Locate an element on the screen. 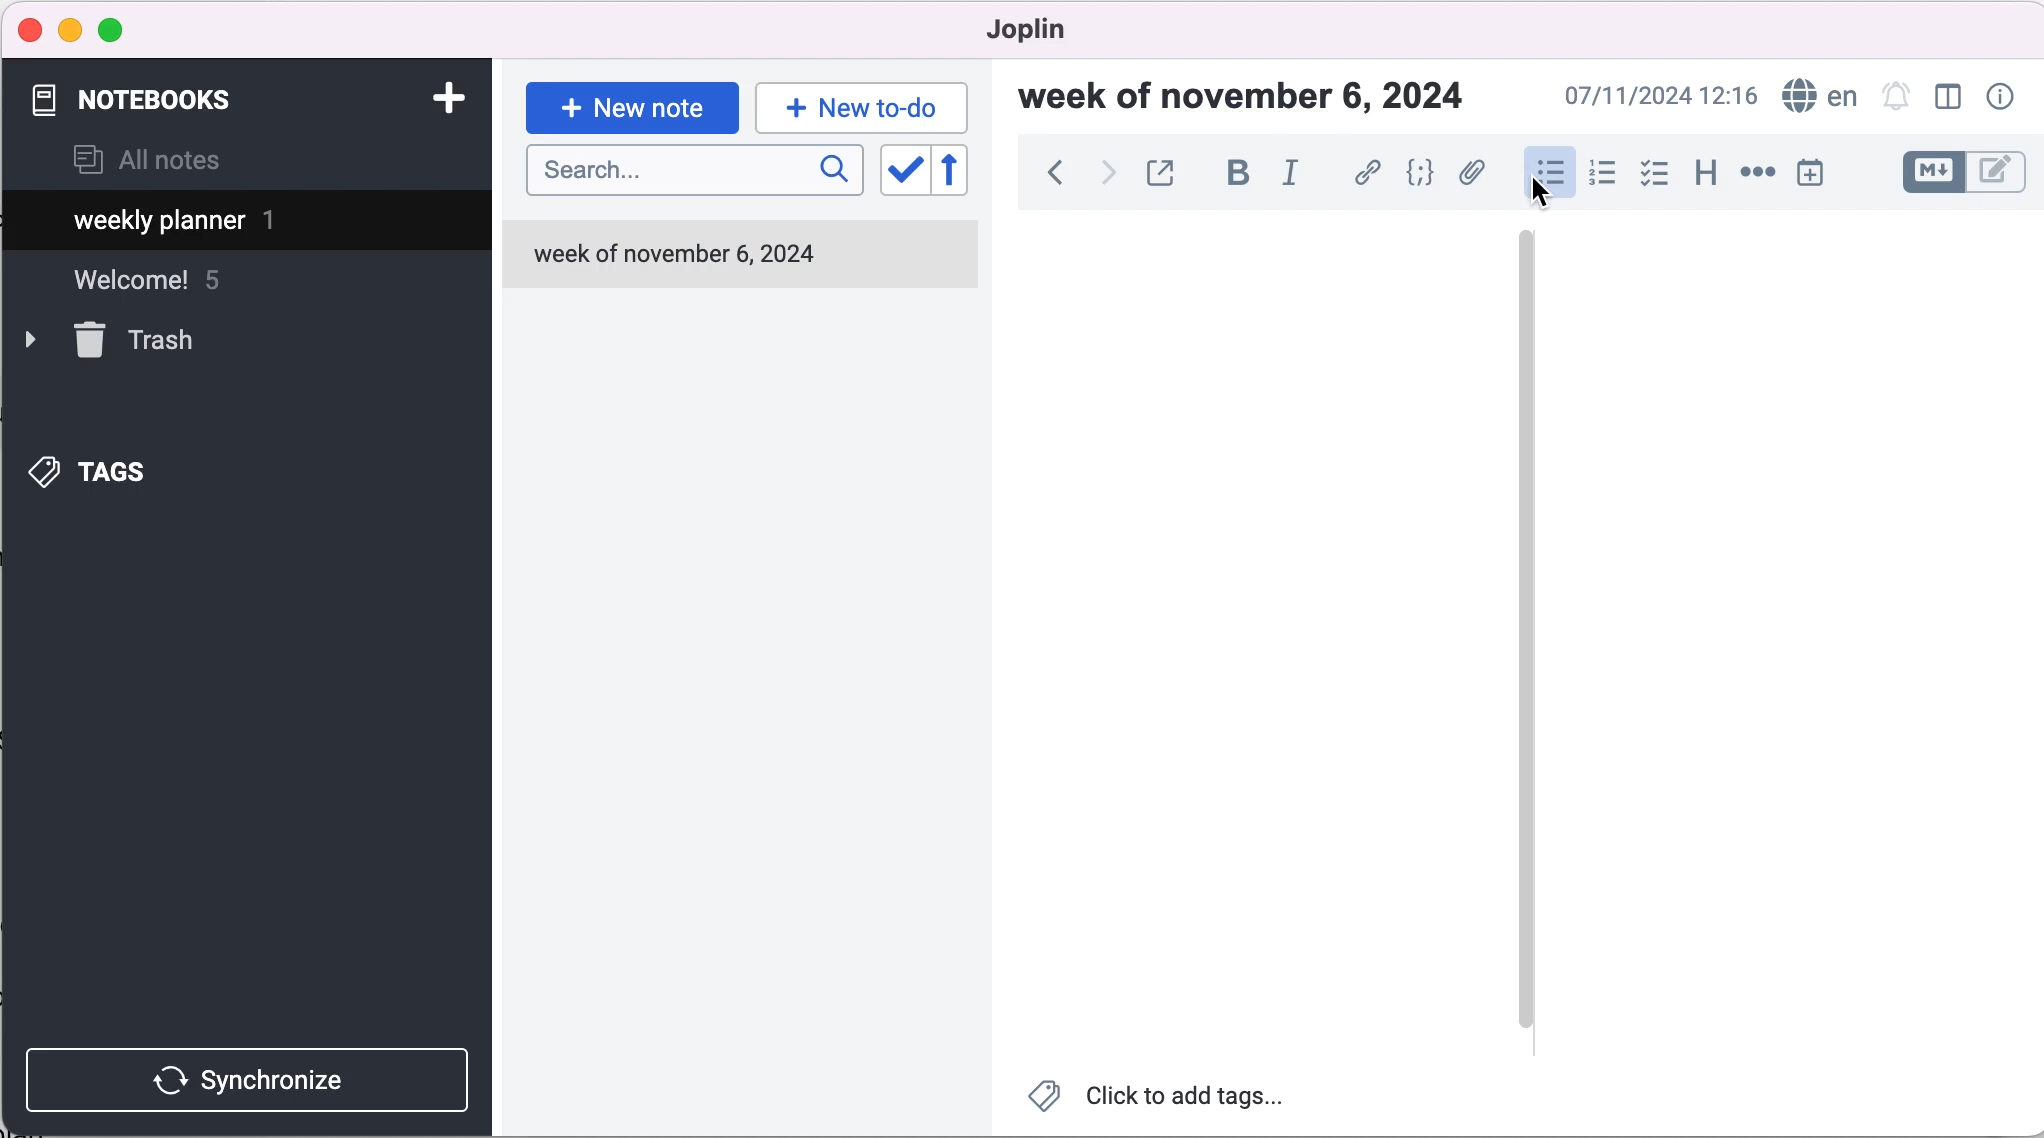  insert time is located at coordinates (1814, 173).